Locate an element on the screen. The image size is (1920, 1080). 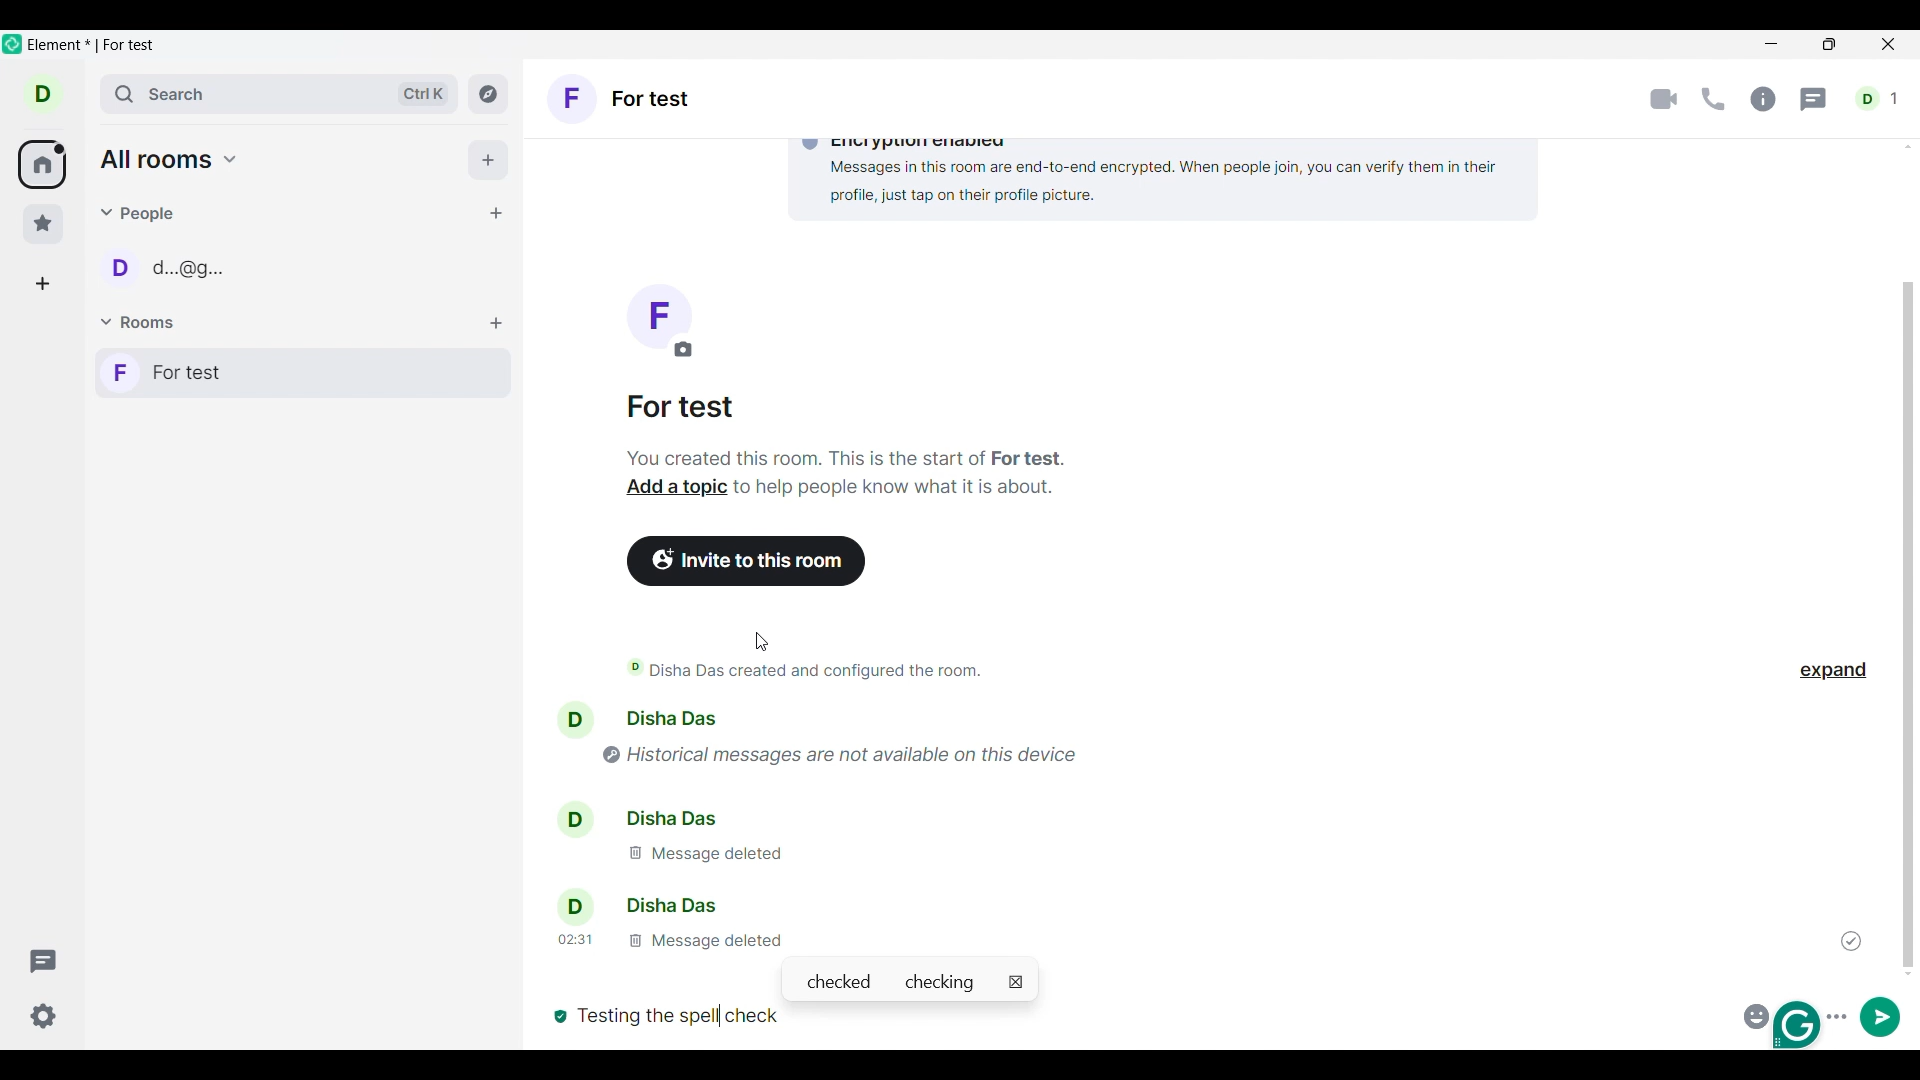
Rooms is located at coordinates (141, 323).